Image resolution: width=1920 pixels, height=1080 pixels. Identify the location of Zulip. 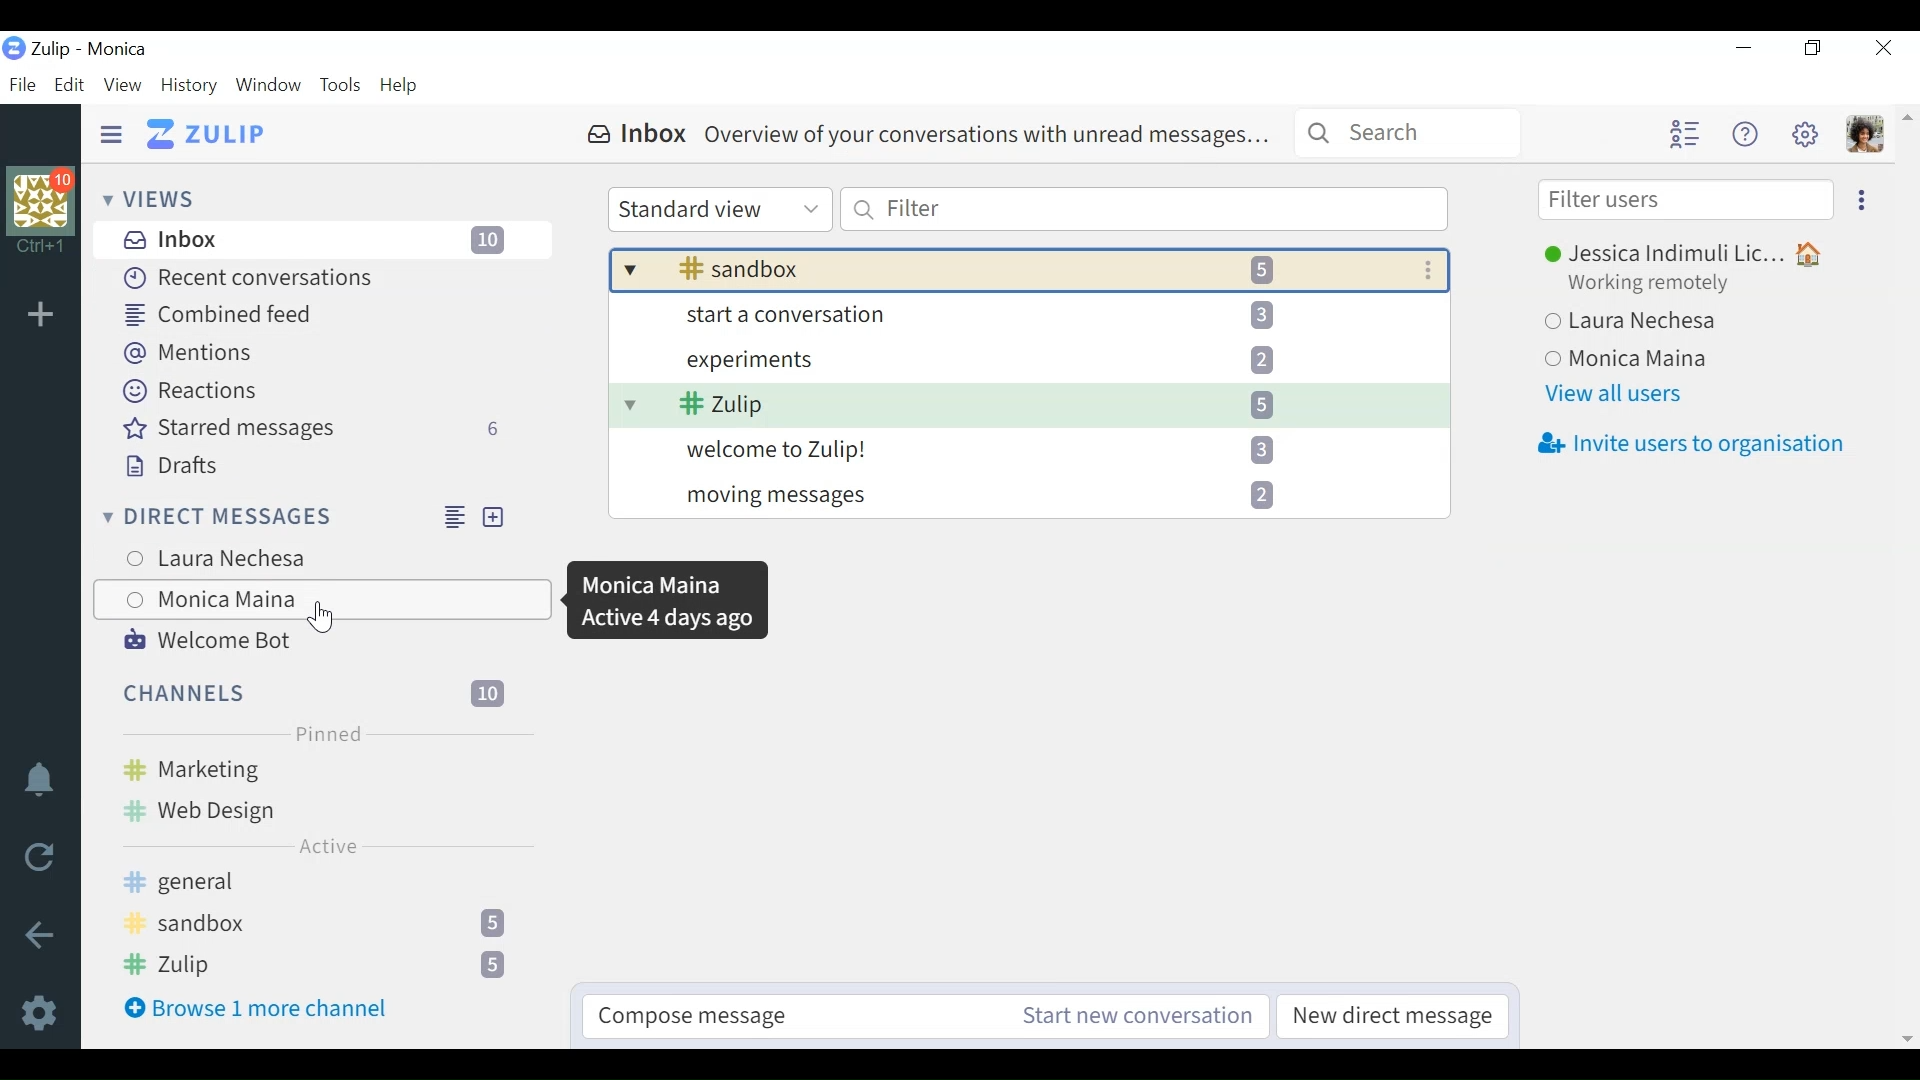
(325, 965).